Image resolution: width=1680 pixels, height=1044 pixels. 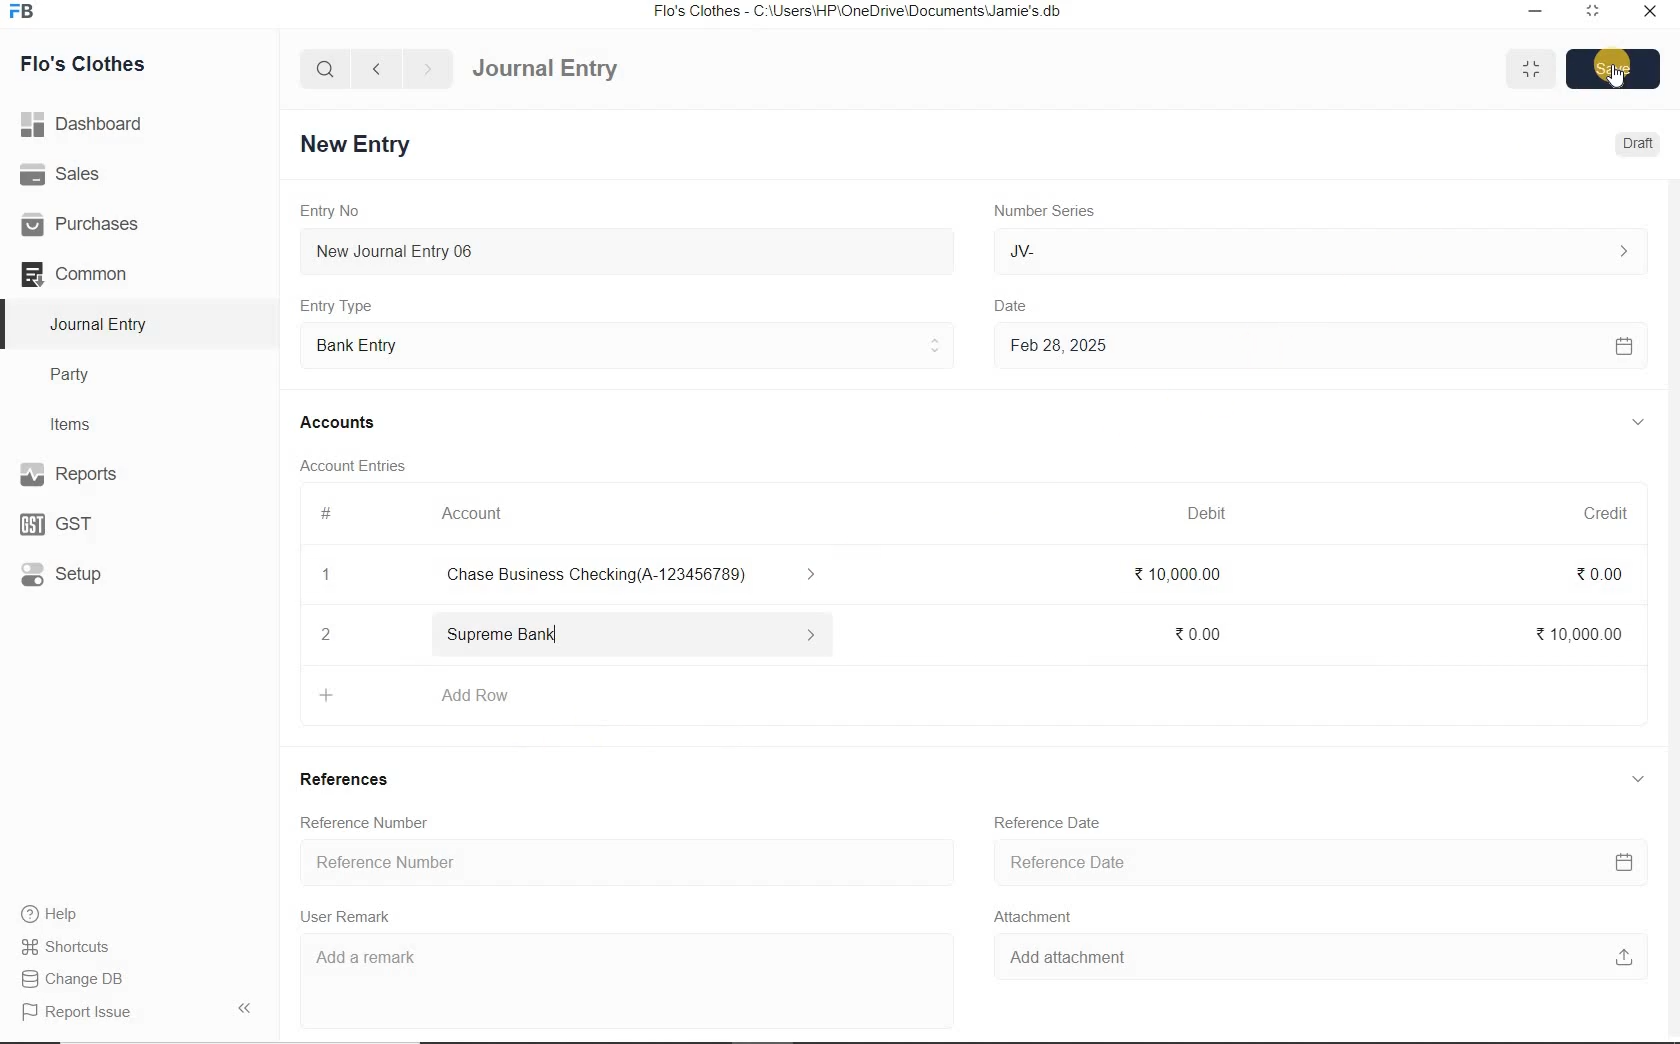 I want to click on Entry Type, so click(x=627, y=343).